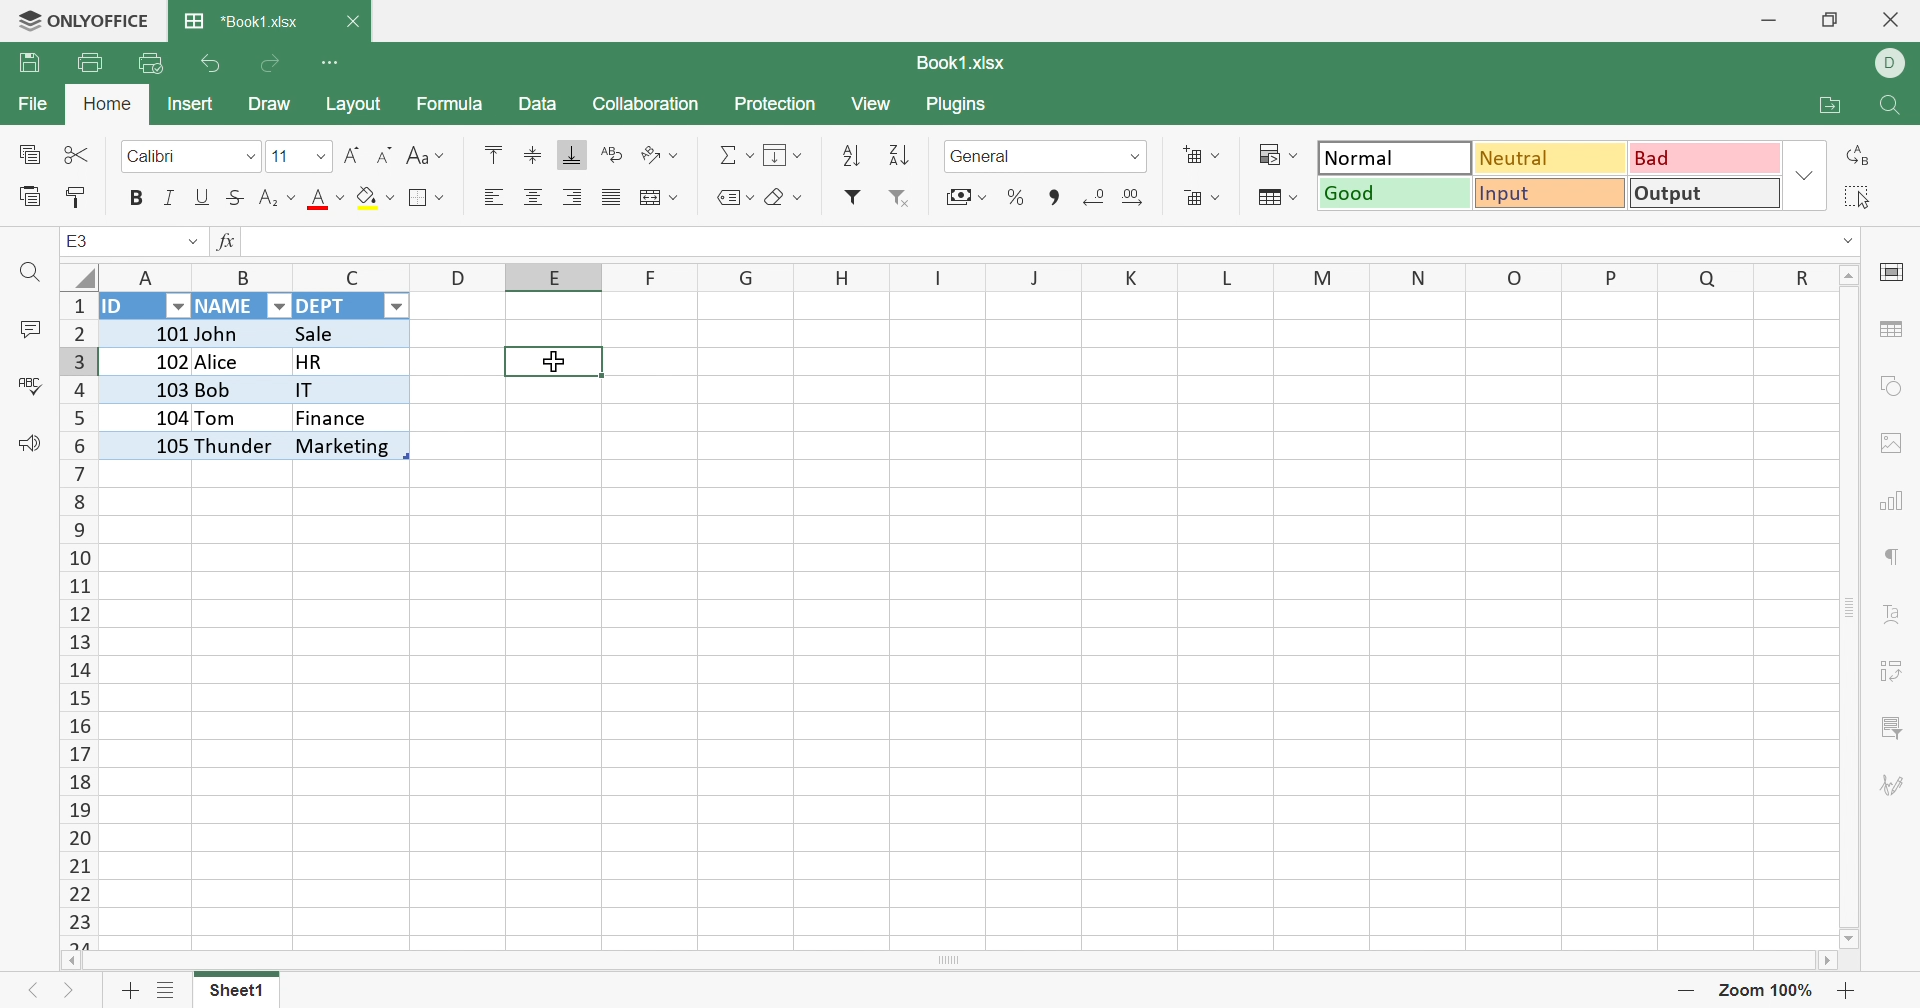  I want to click on Paragraph settings, so click(1893, 555).